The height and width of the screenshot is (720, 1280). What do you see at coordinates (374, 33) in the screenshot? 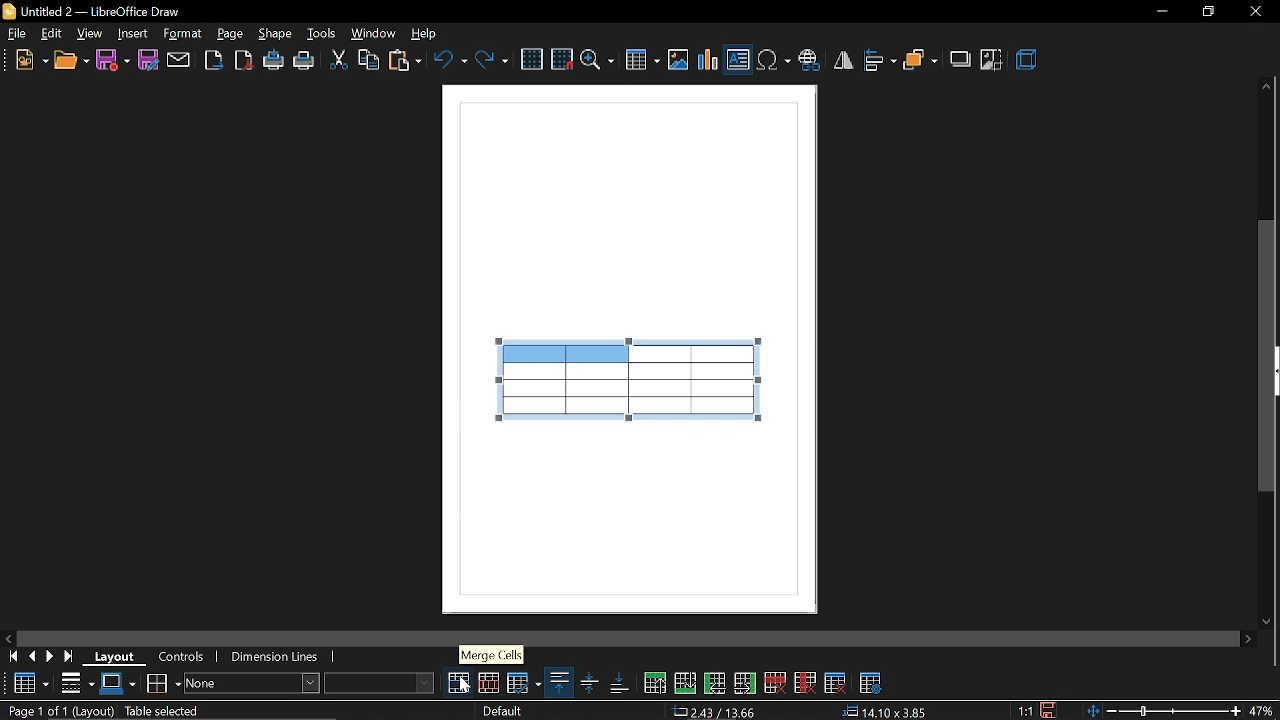
I see `window` at bounding box center [374, 33].